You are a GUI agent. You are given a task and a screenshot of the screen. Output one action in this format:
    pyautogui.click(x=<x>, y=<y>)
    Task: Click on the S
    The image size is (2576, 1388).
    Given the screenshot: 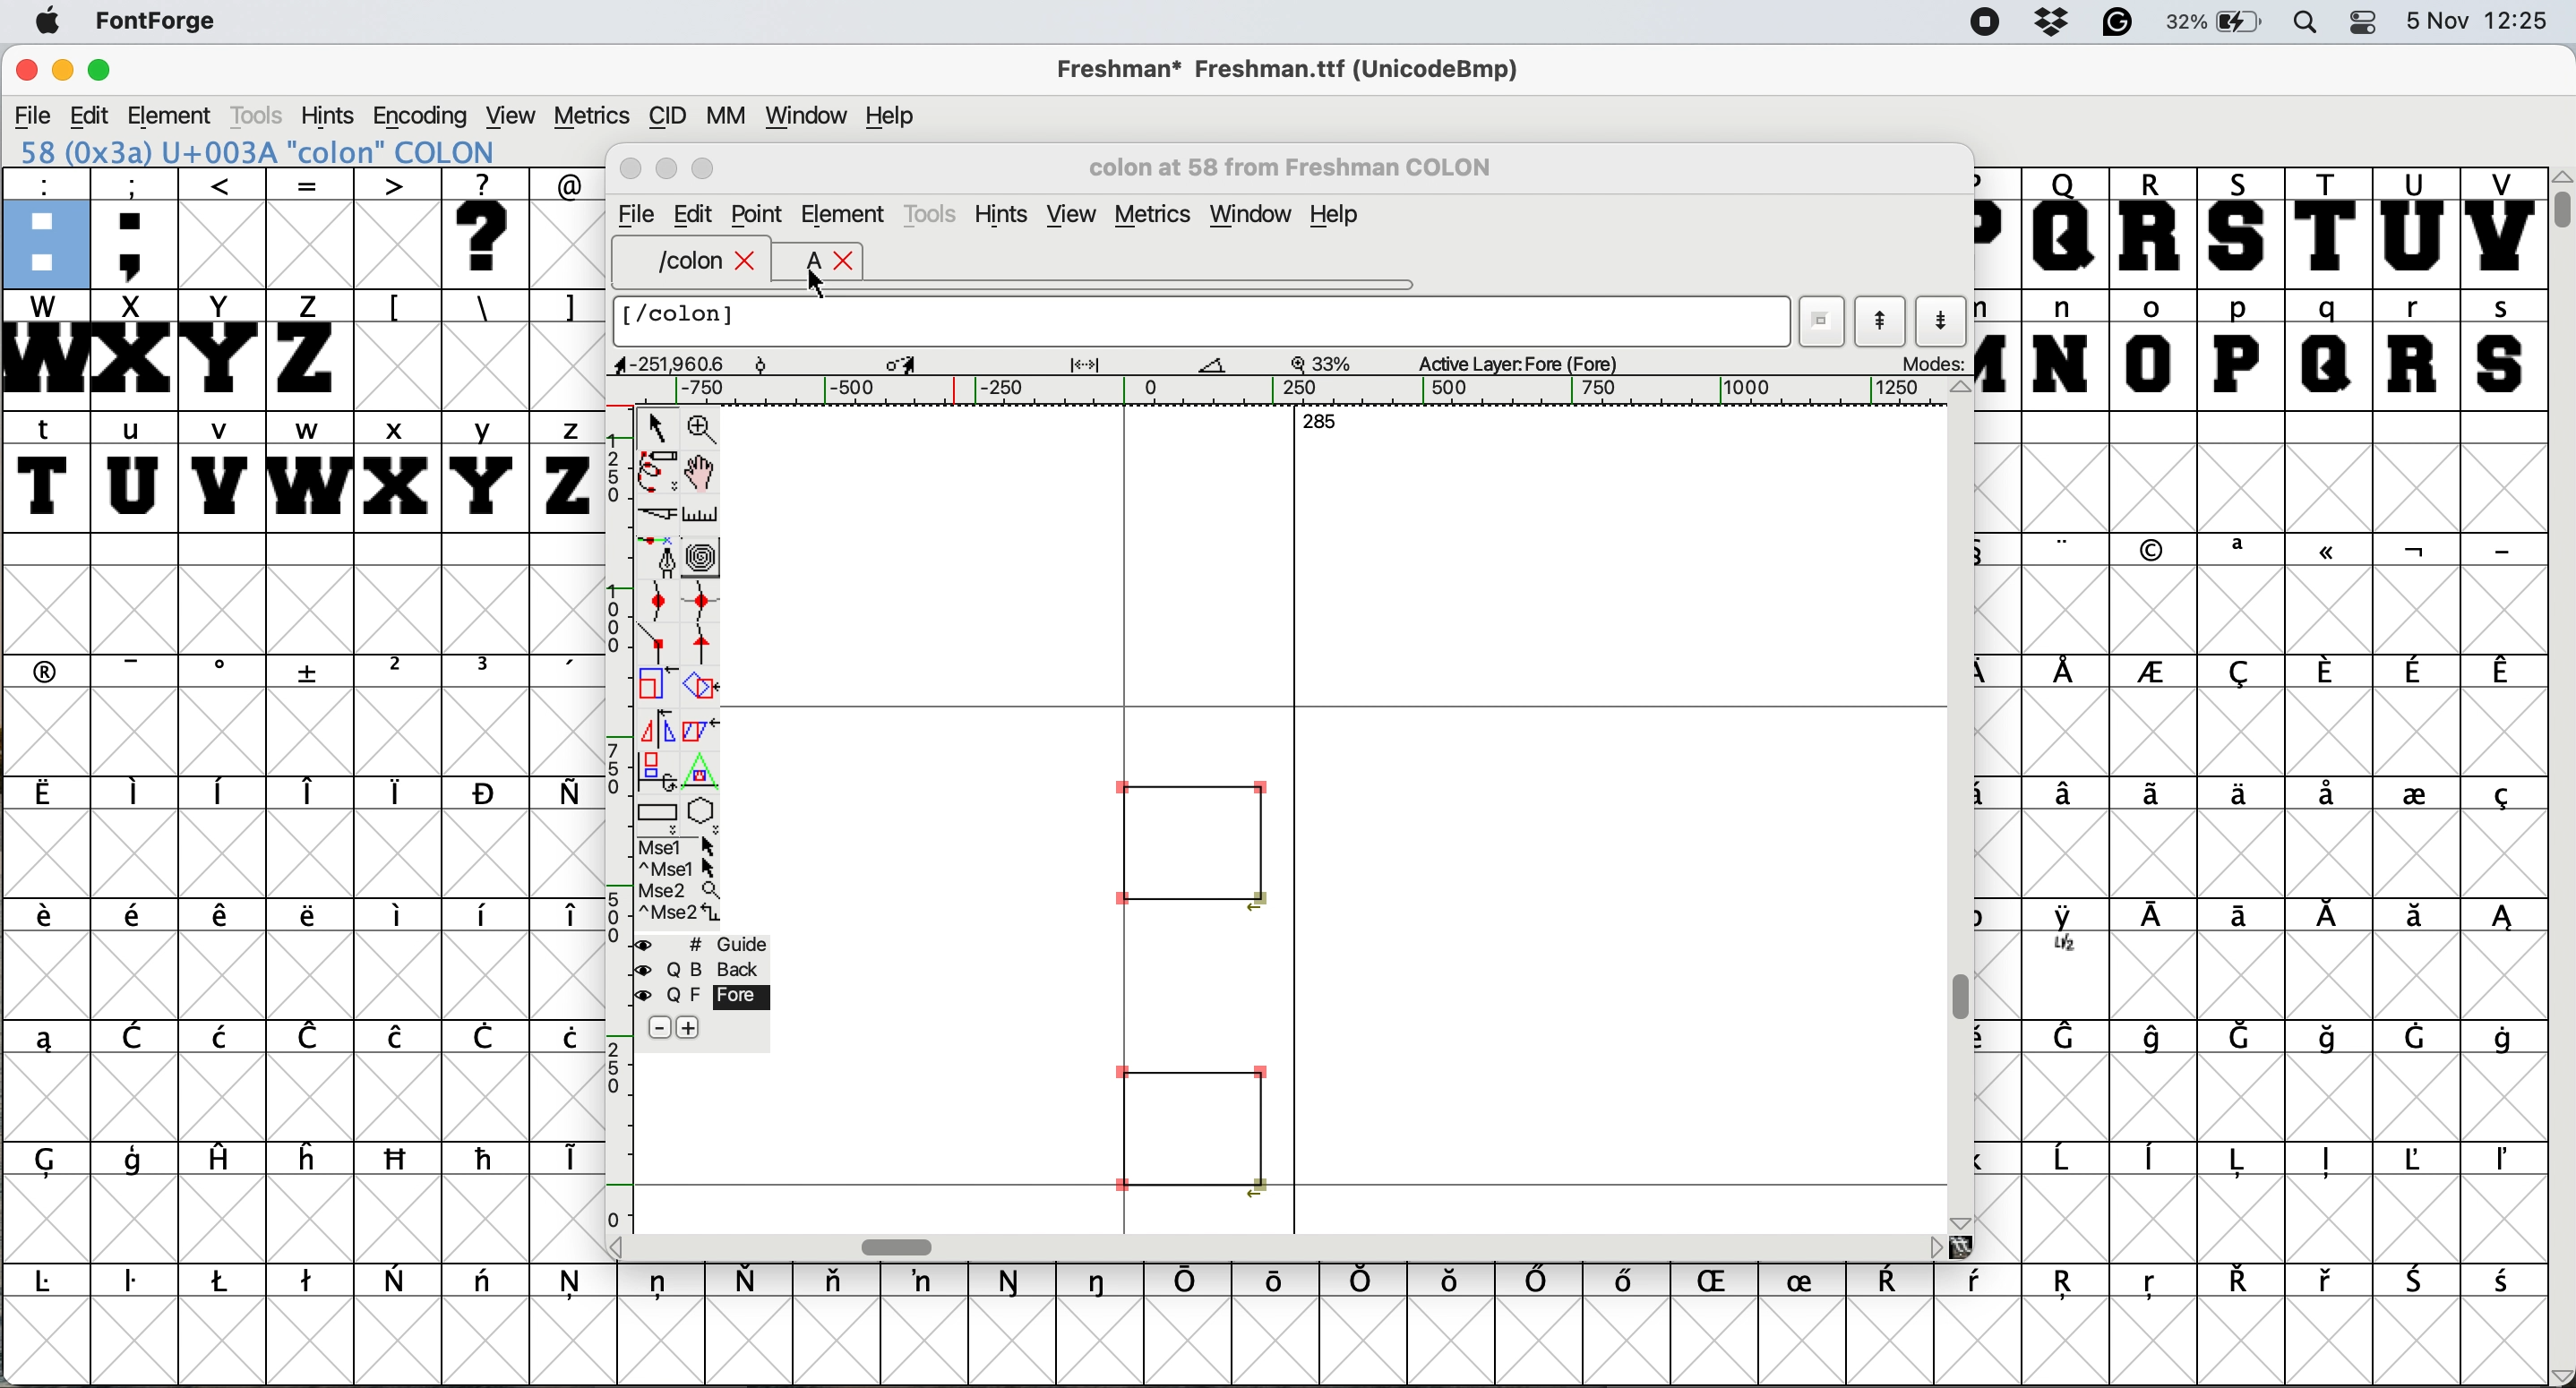 What is the action you would take?
    pyautogui.click(x=2242, y=228)
    